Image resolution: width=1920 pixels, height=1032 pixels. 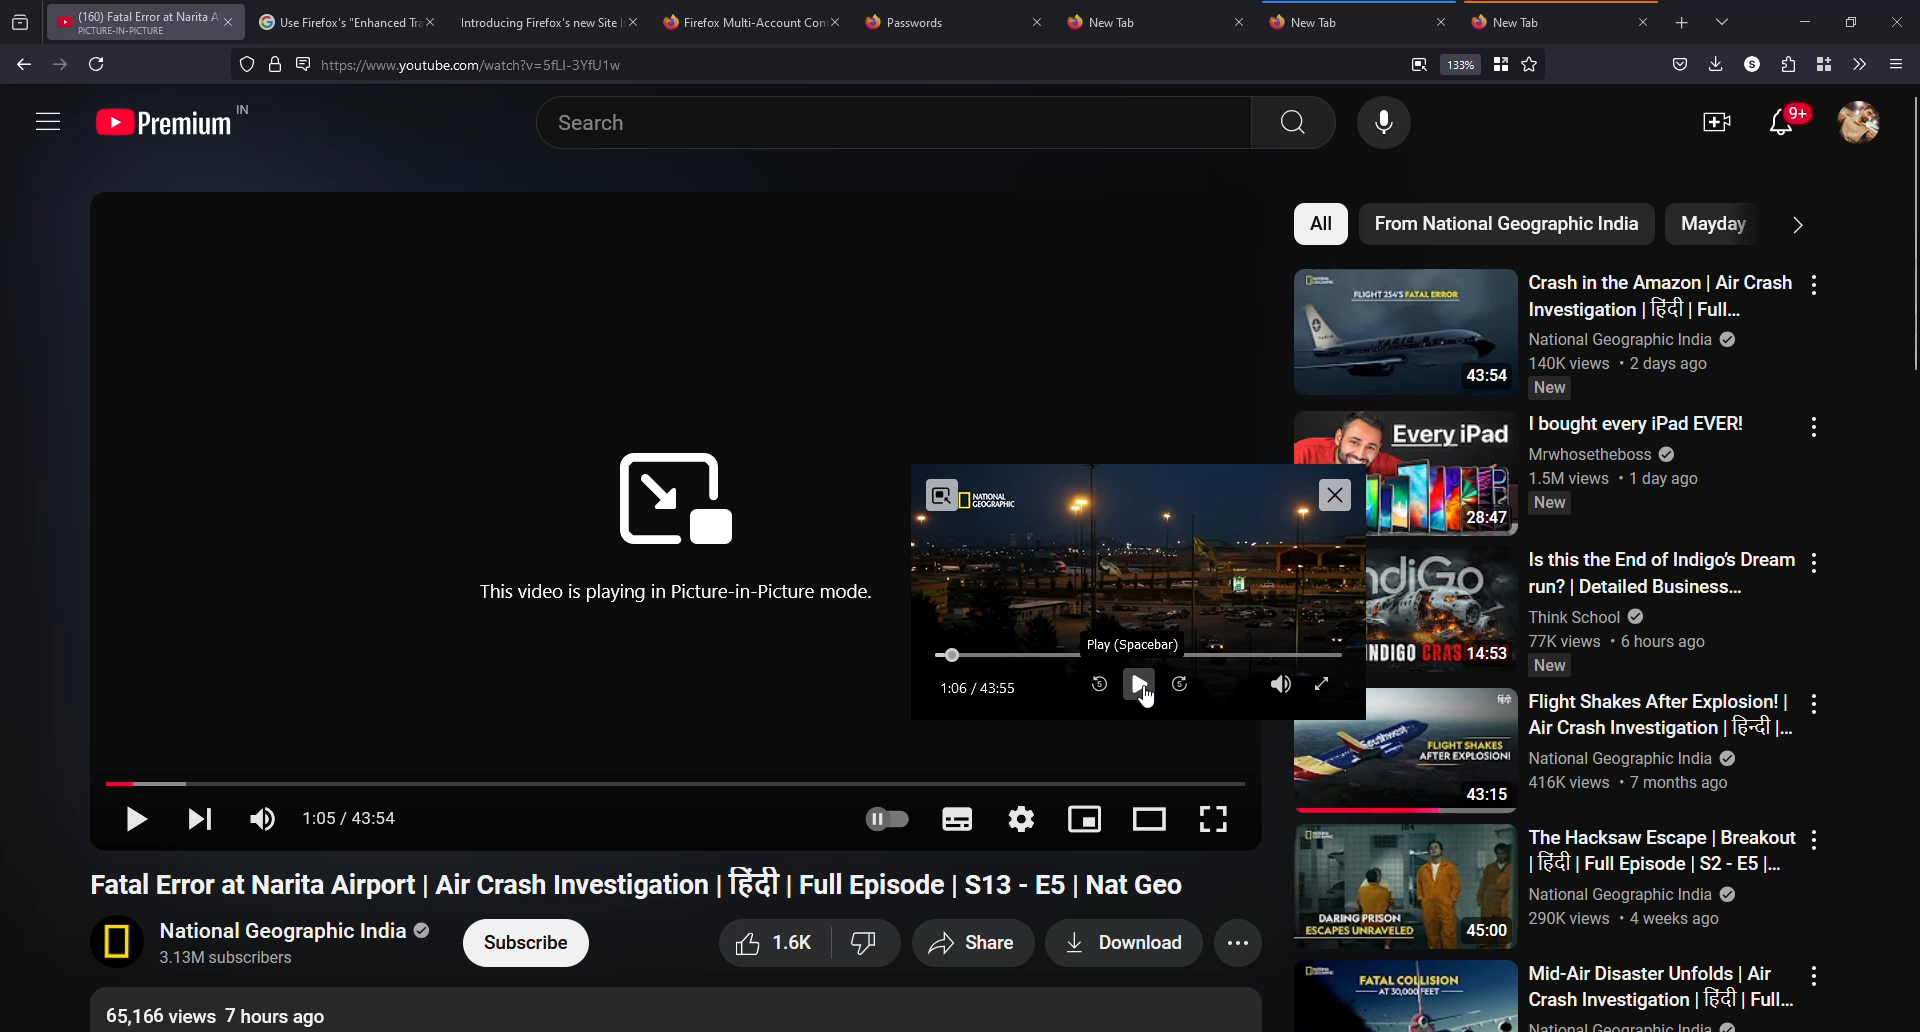 I want to click on Video thumbnail, so click(x=1443, y=473).